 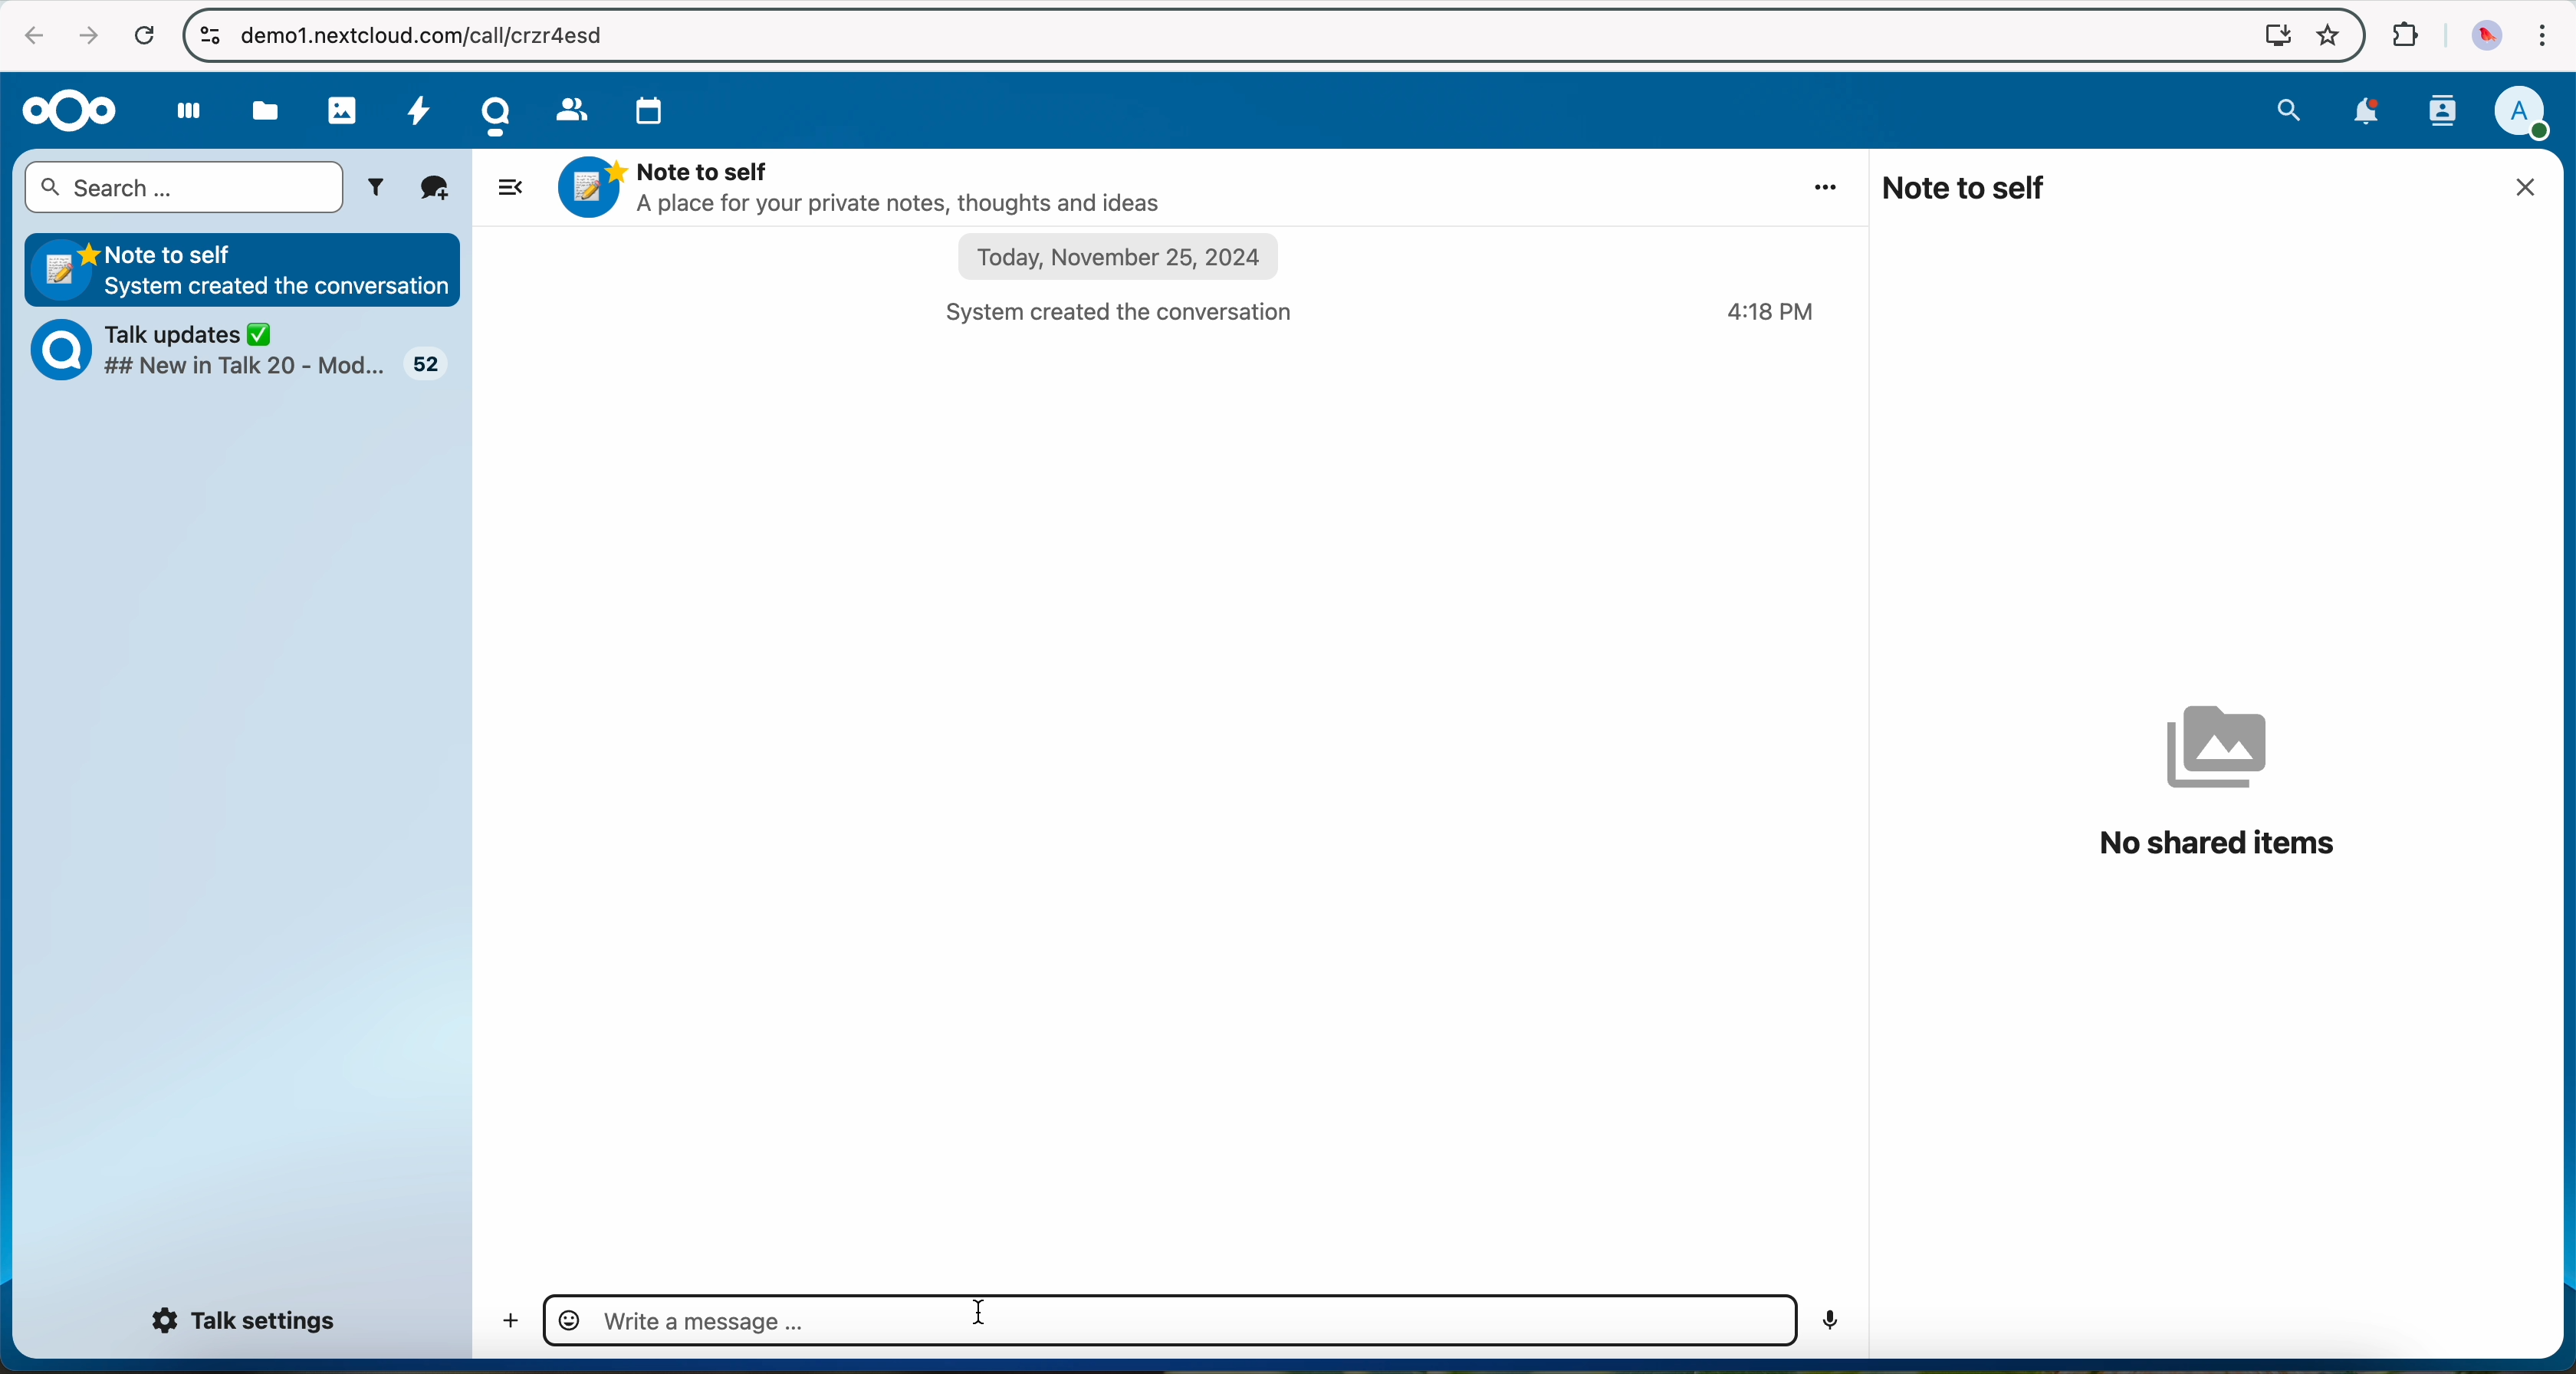 I want to click on type a message, so click(x=1167, y=1321).